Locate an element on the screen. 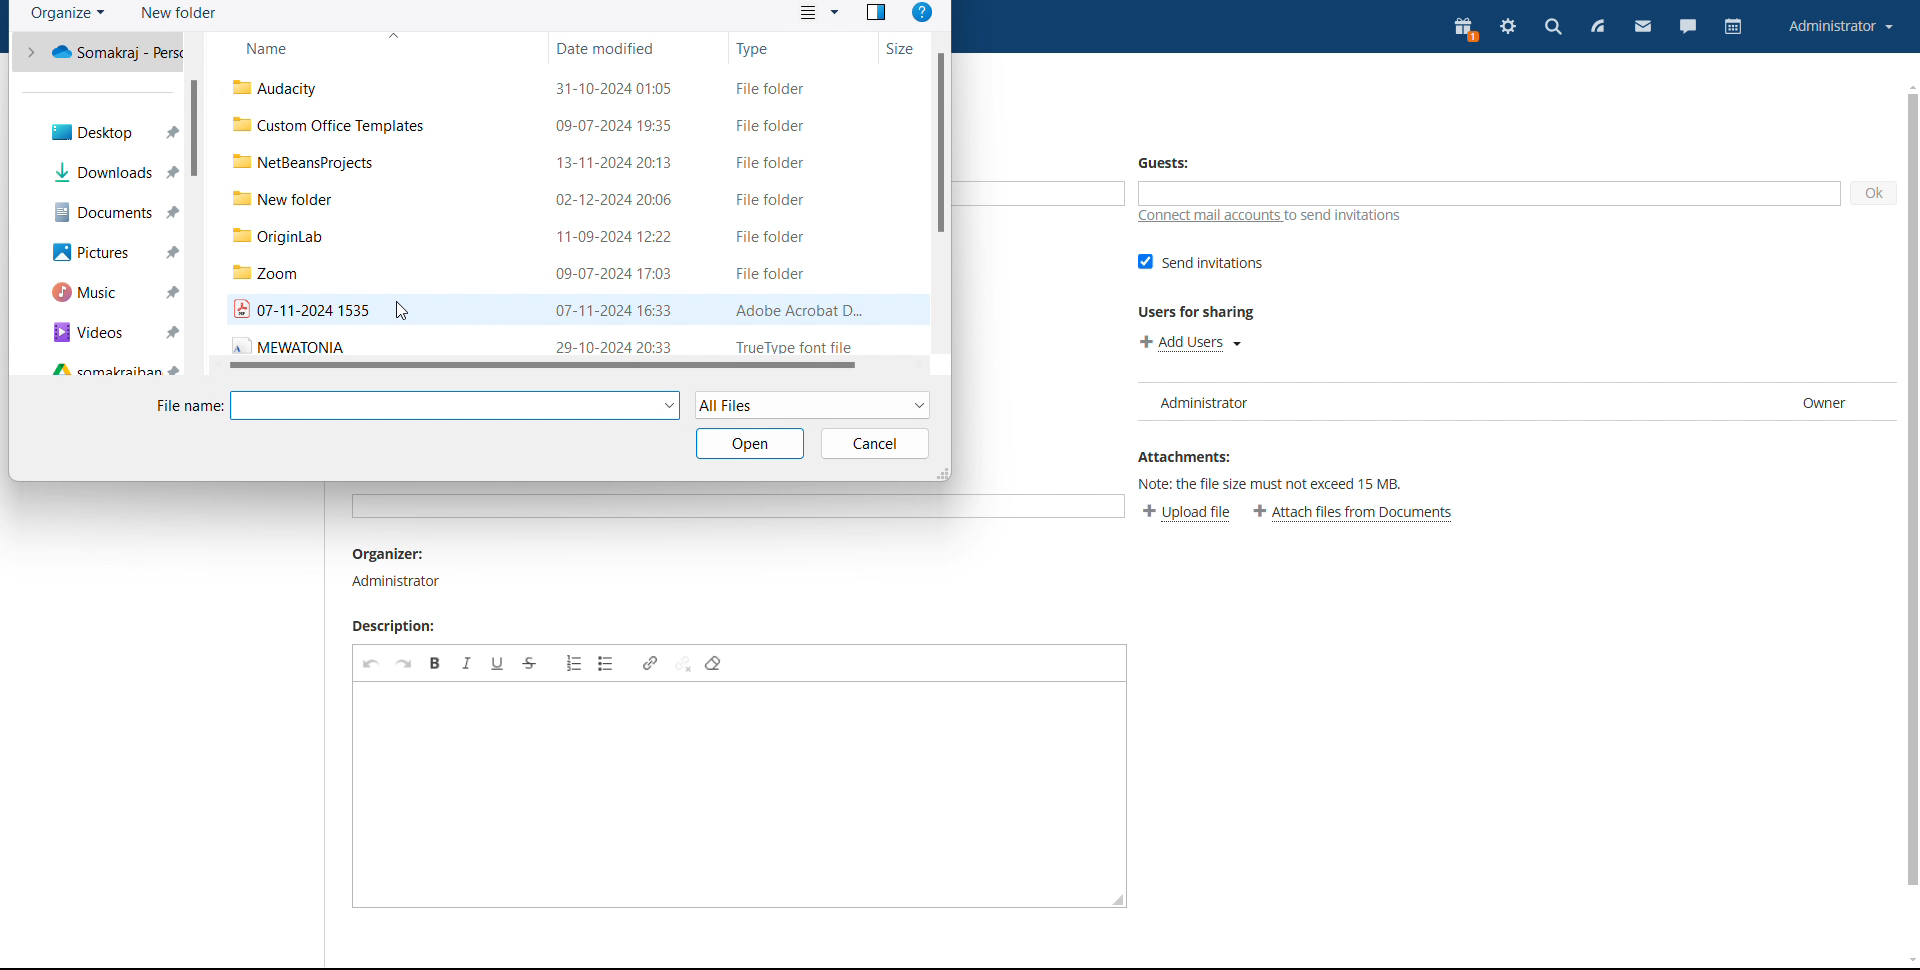  type is located at coordinates (800, 46).